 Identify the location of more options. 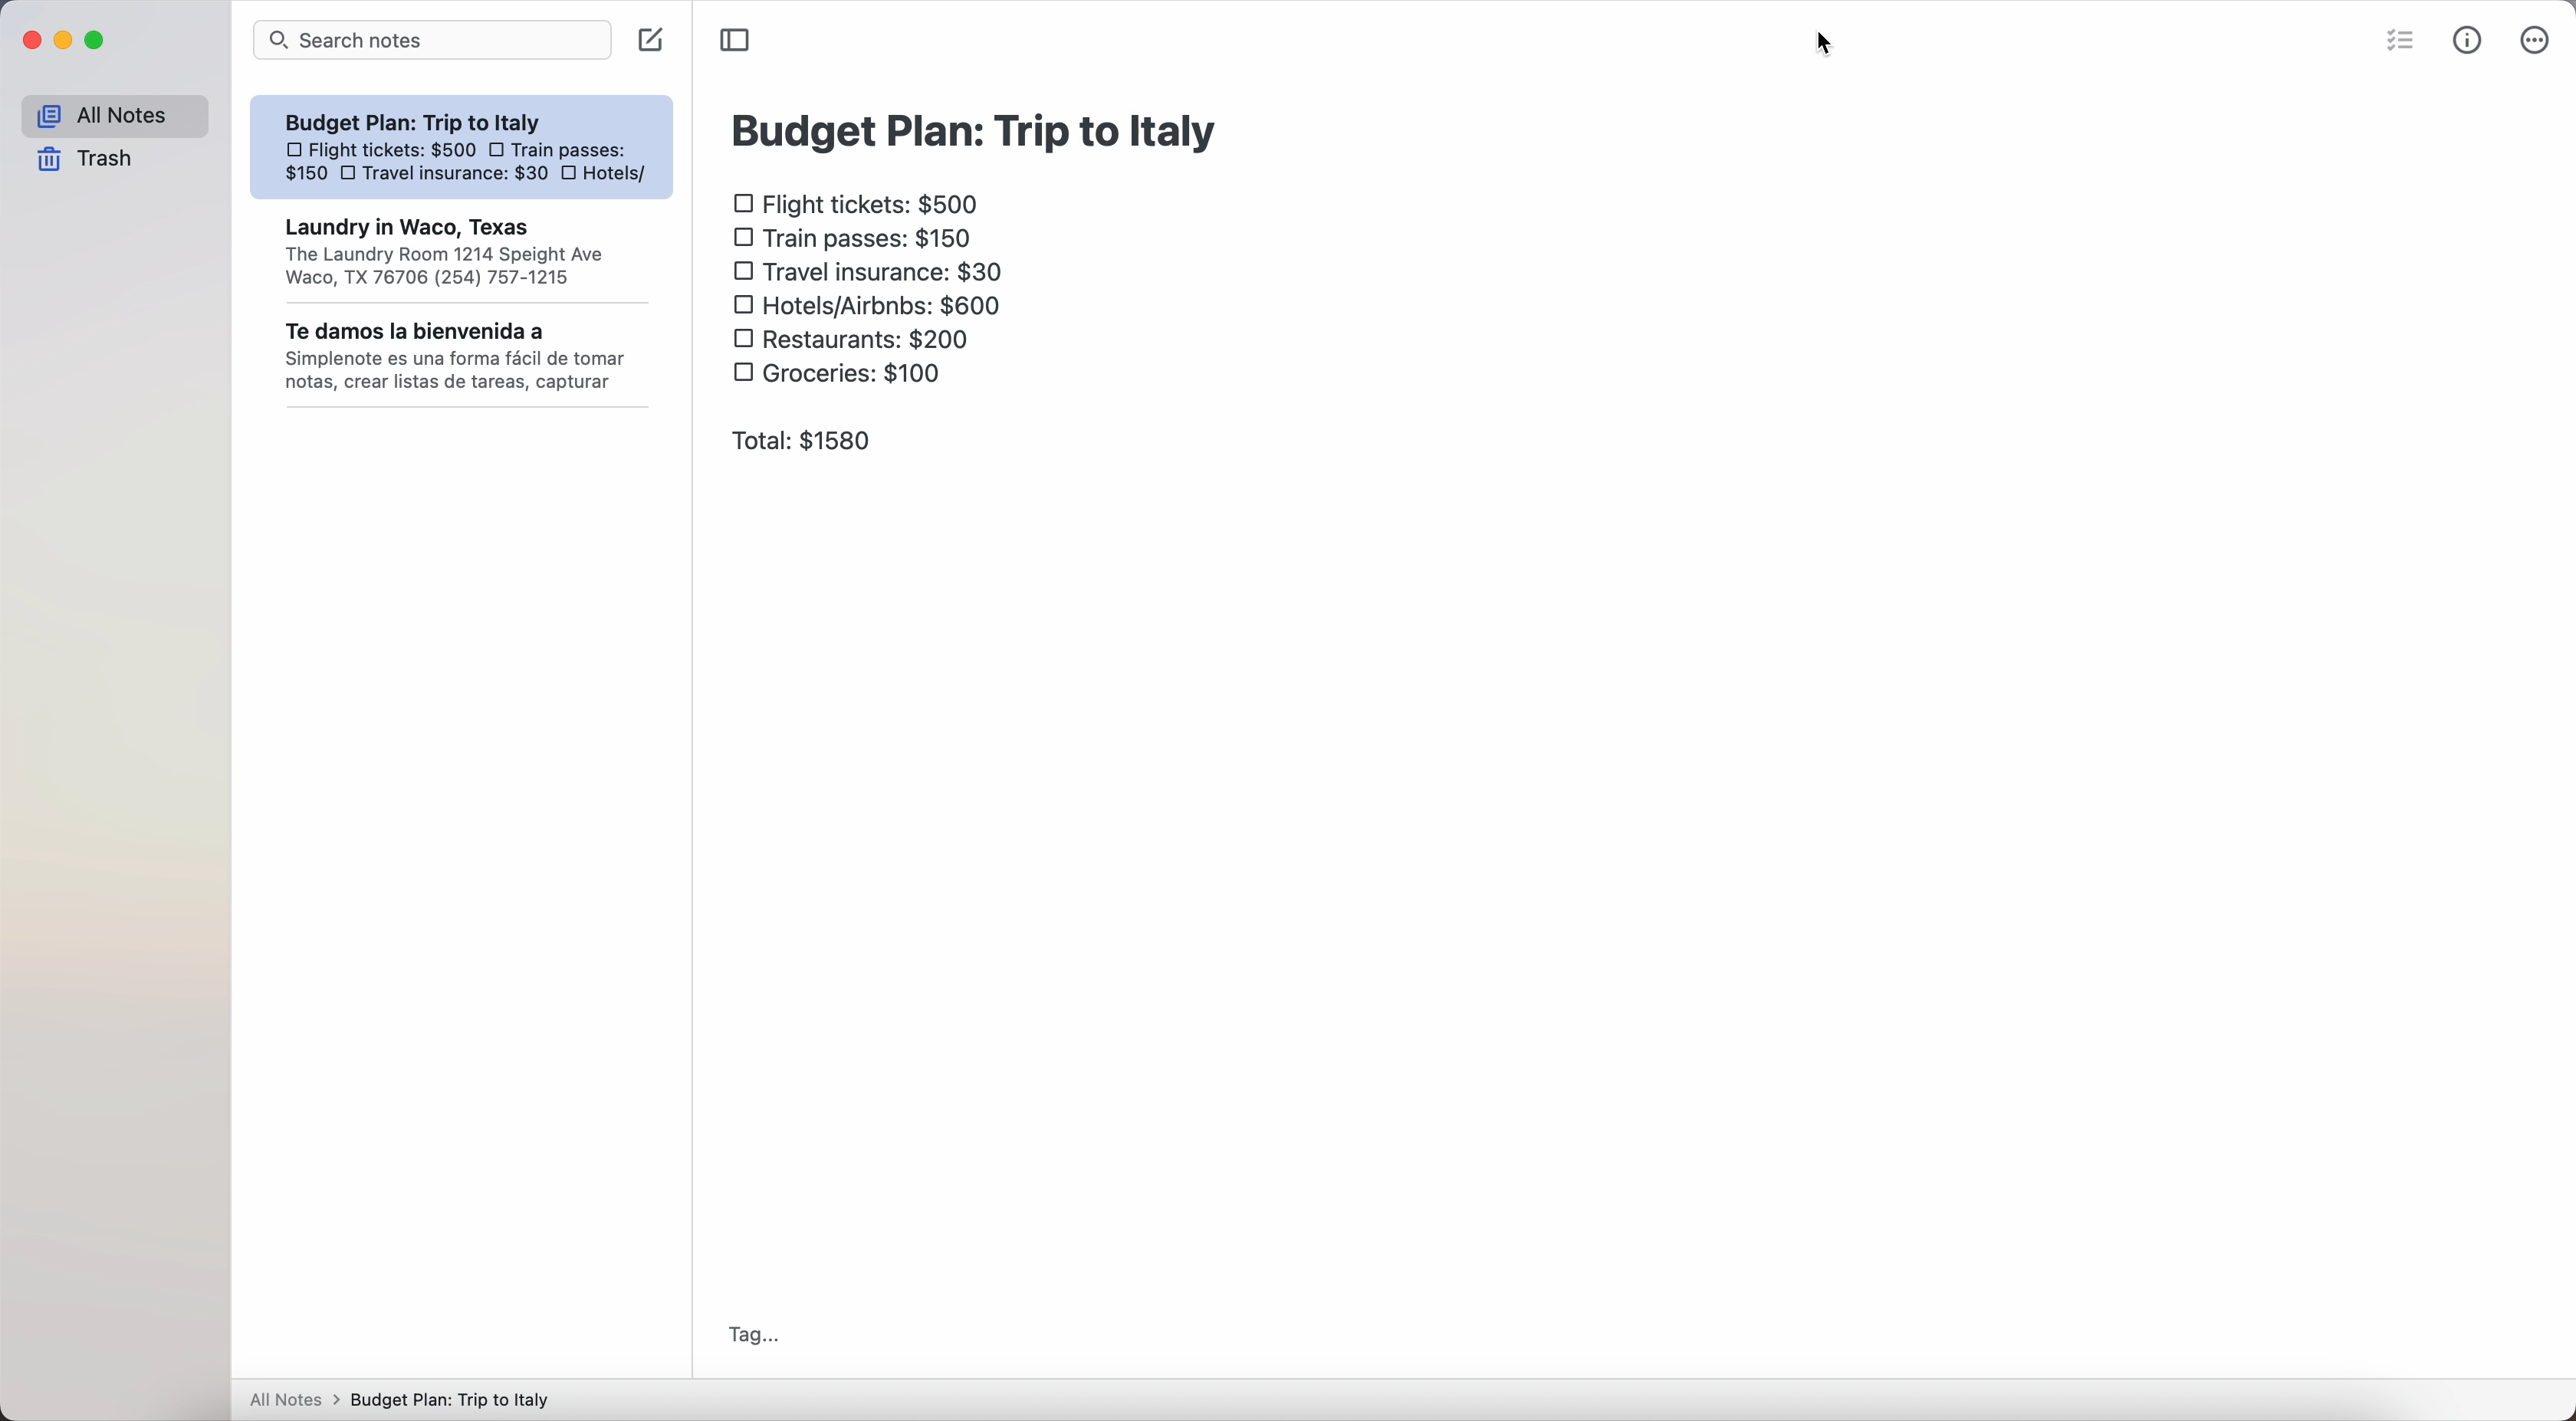
(2539, 39).